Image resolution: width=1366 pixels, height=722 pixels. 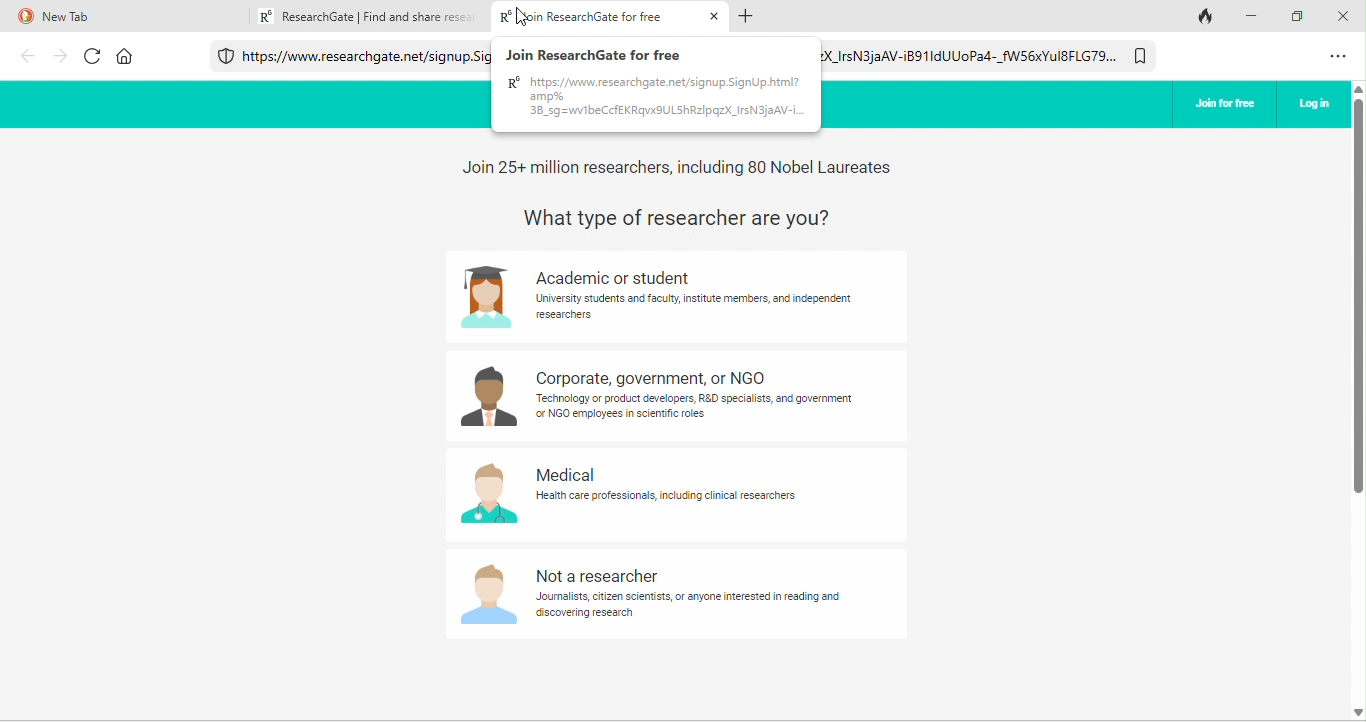 What do you see at coordinates (1301, 19) in the screenshot?
I see `maximize` at bounding box center [1301, 19].